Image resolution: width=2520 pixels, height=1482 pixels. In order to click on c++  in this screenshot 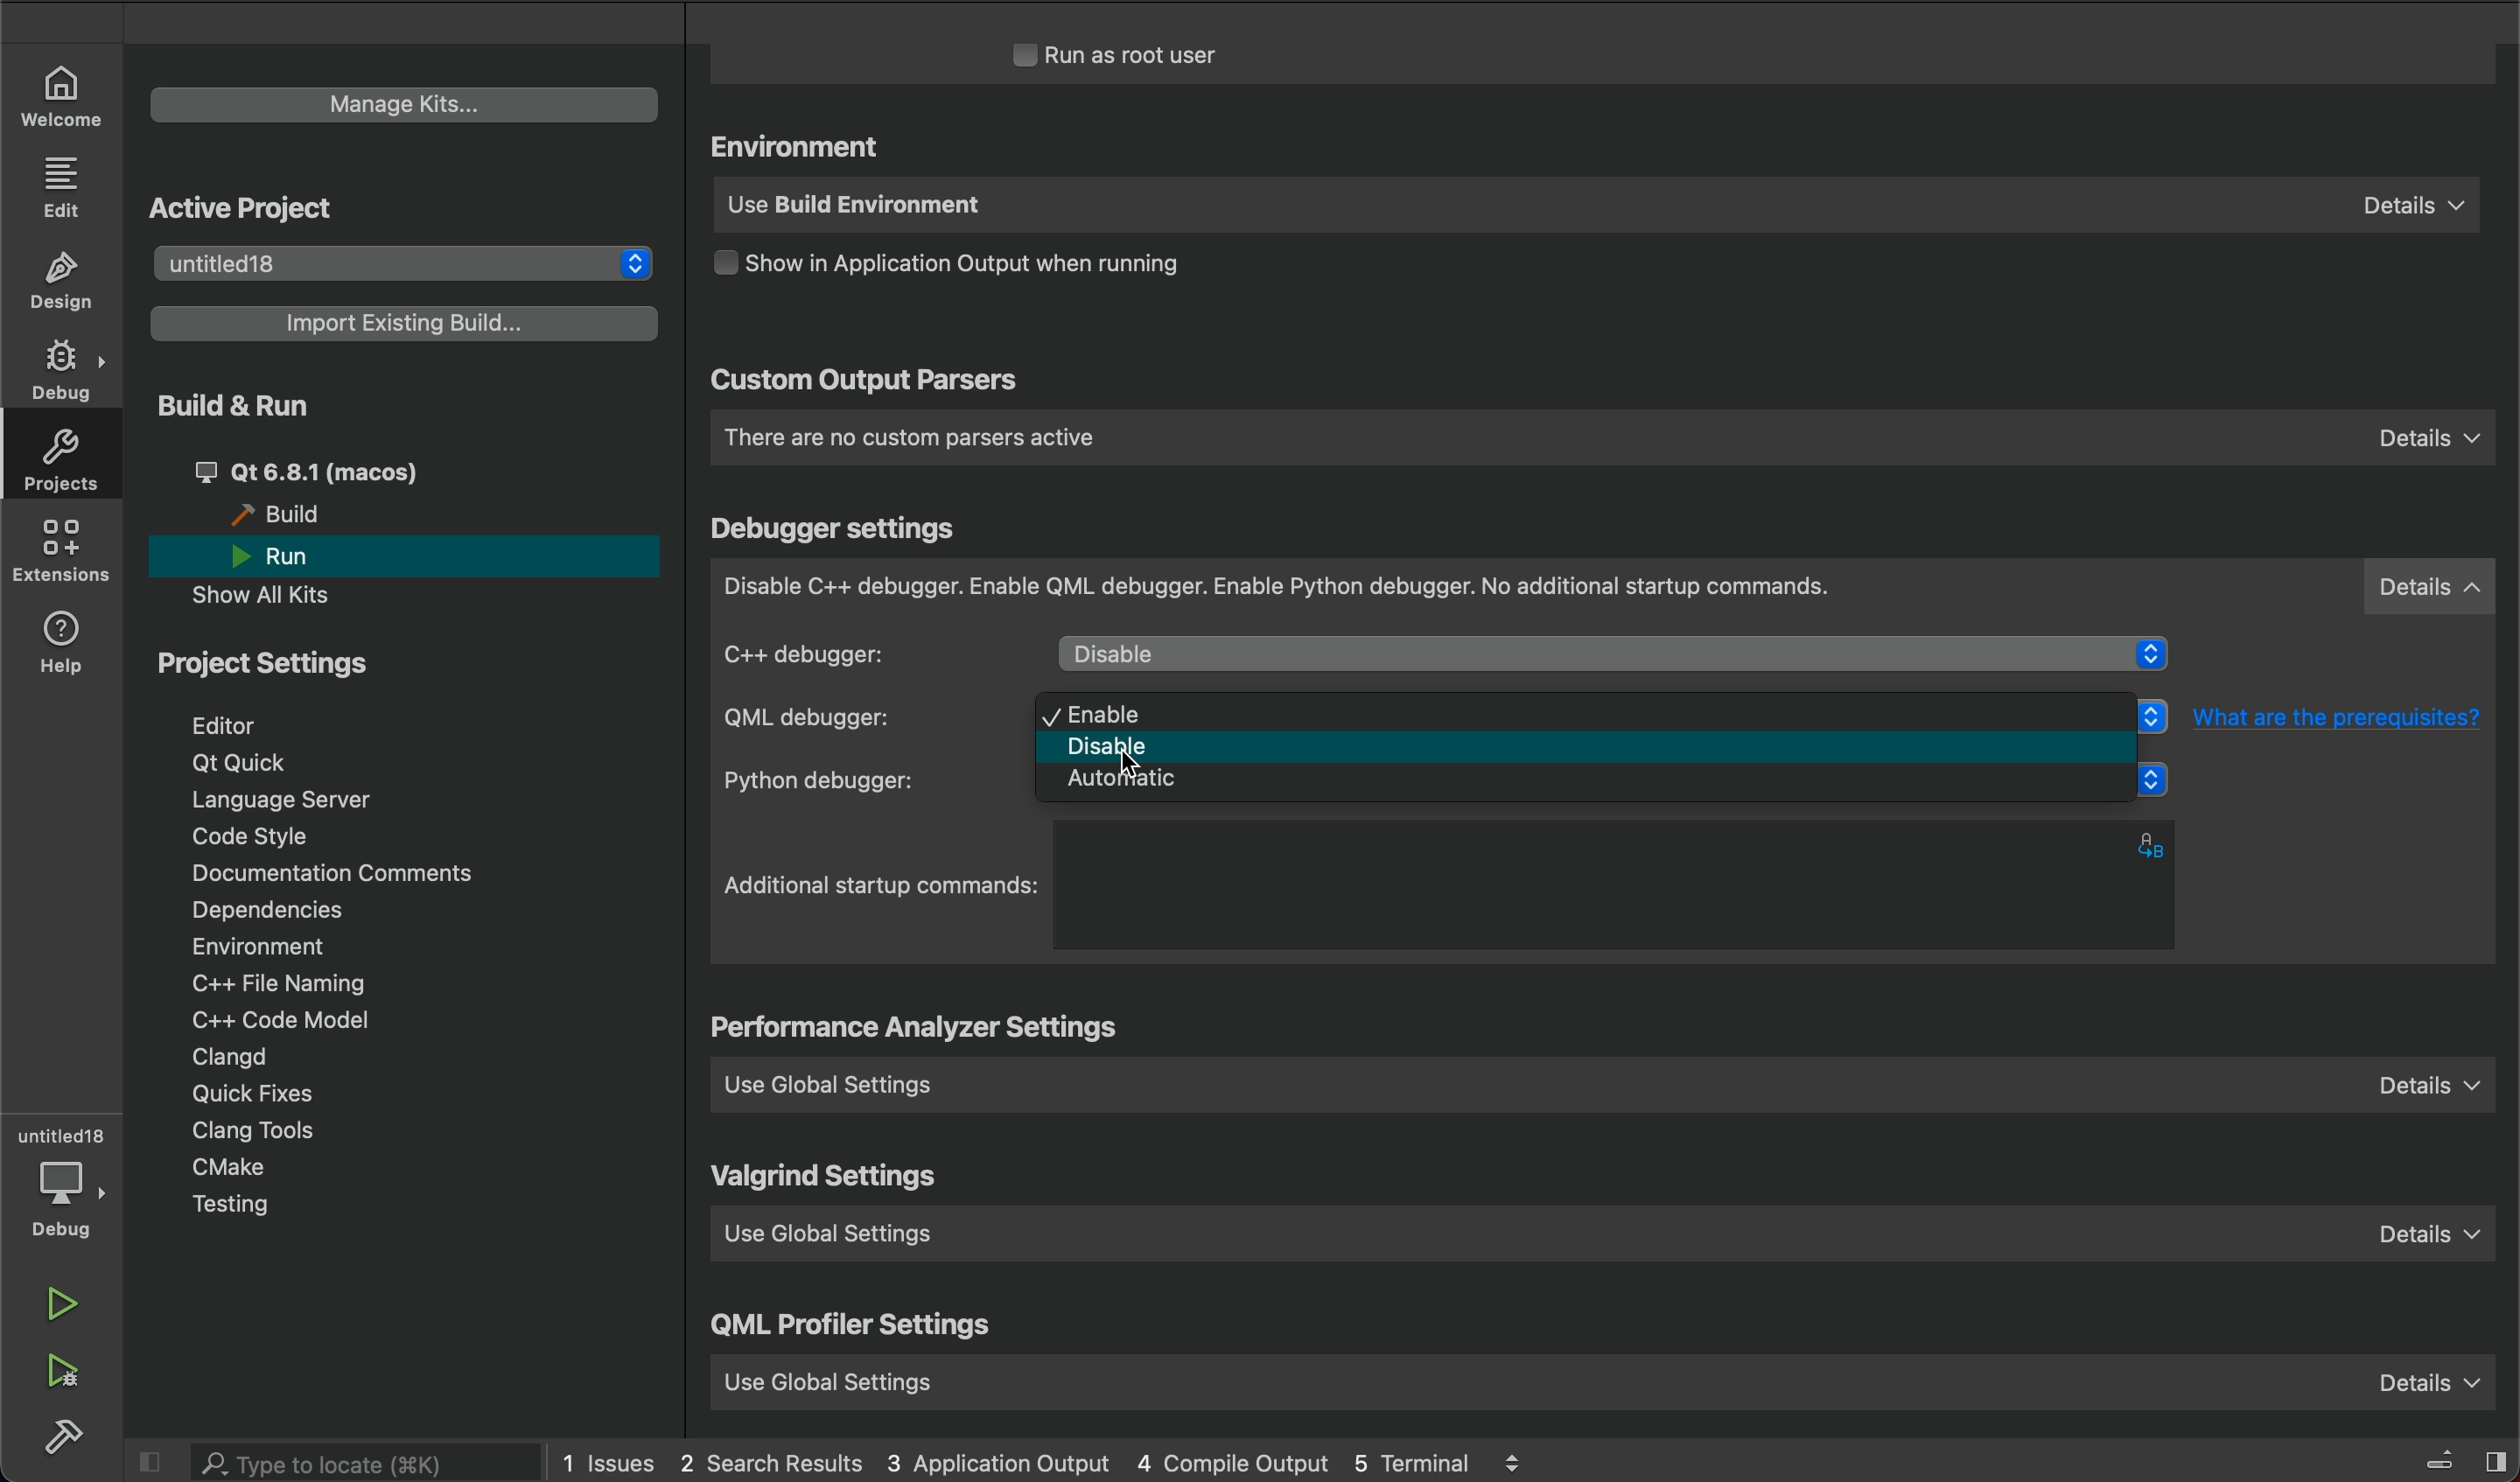, I will do `click(862, 653)`.